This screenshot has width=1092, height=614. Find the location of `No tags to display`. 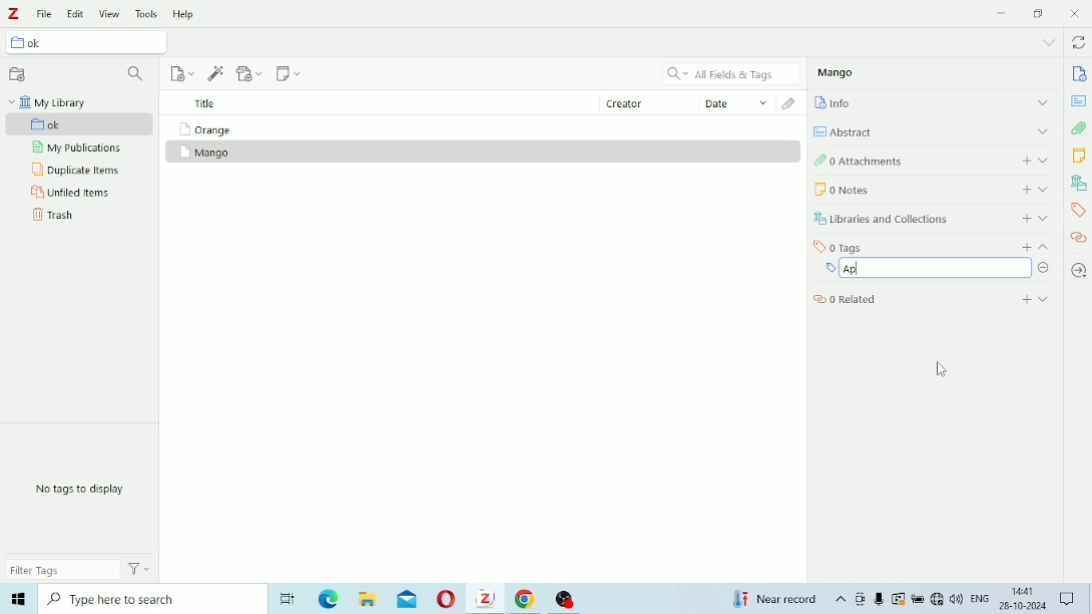

No tags to display is located at coordinates (83, 490).